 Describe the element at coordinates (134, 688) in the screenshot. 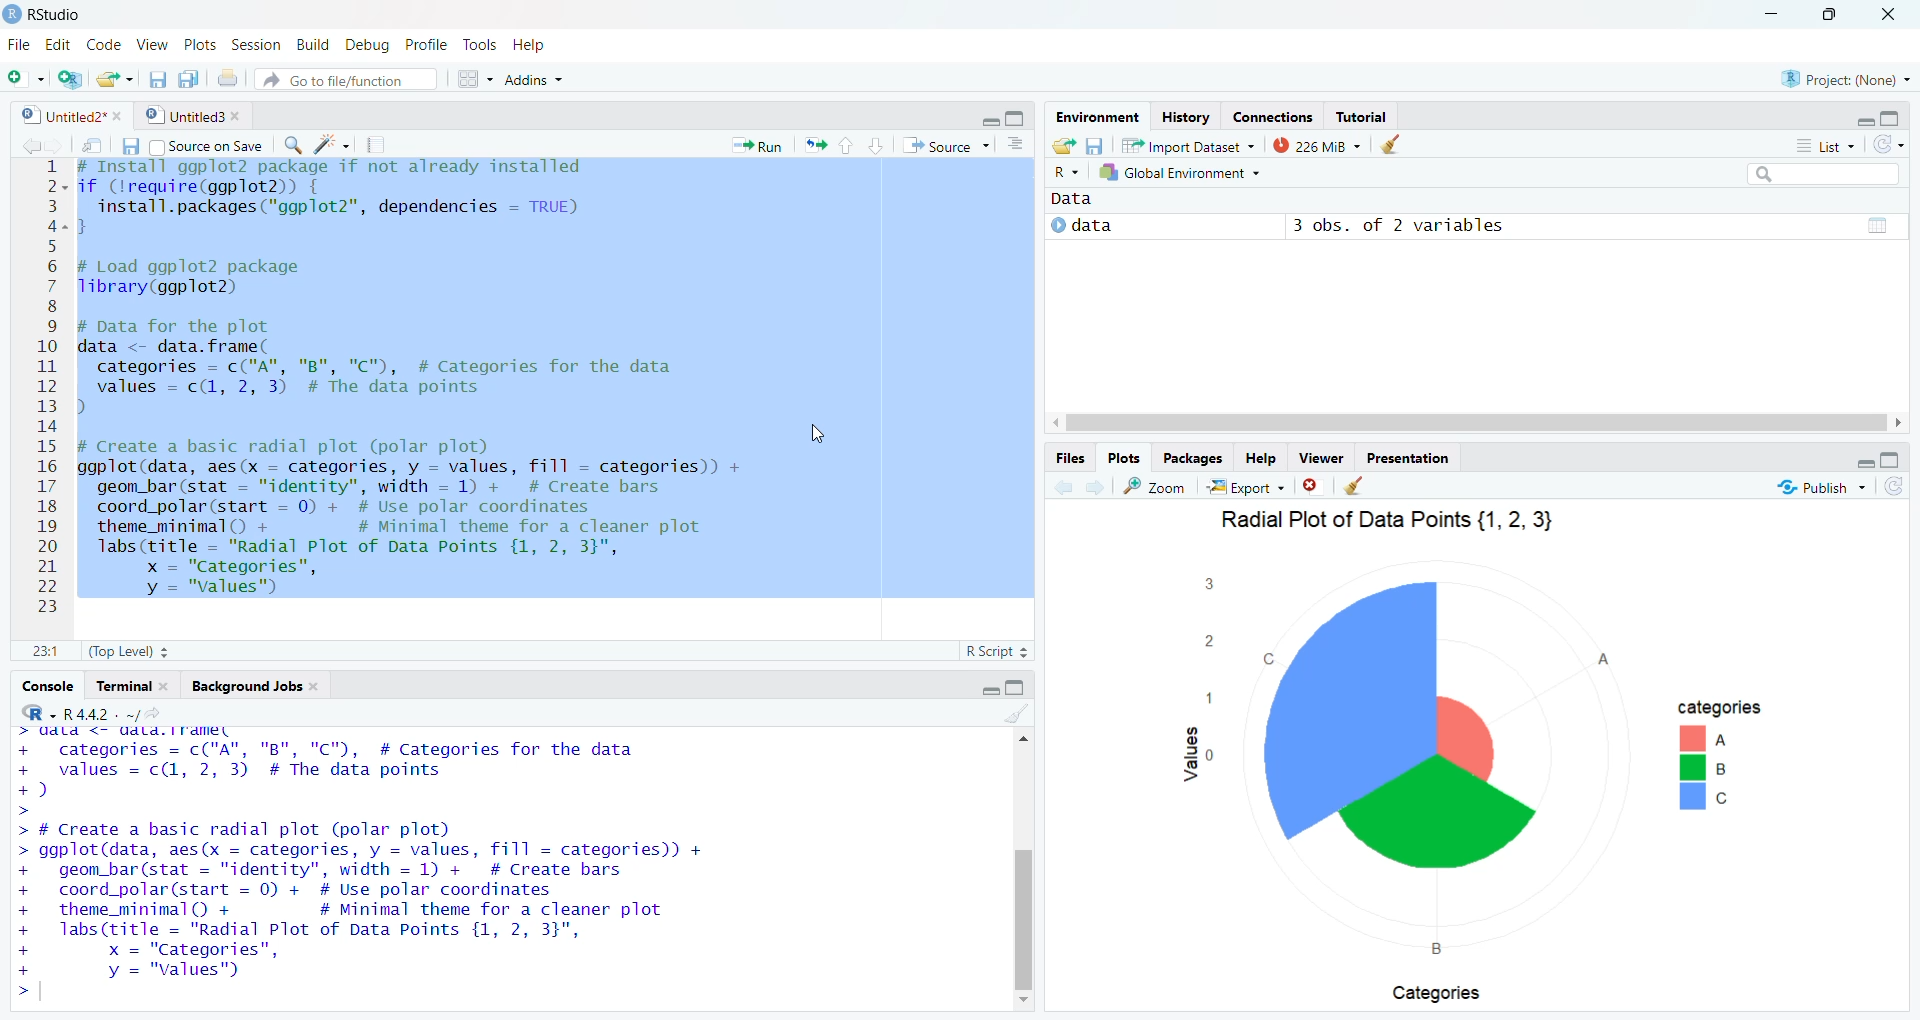

I see `Terminal` at that location.